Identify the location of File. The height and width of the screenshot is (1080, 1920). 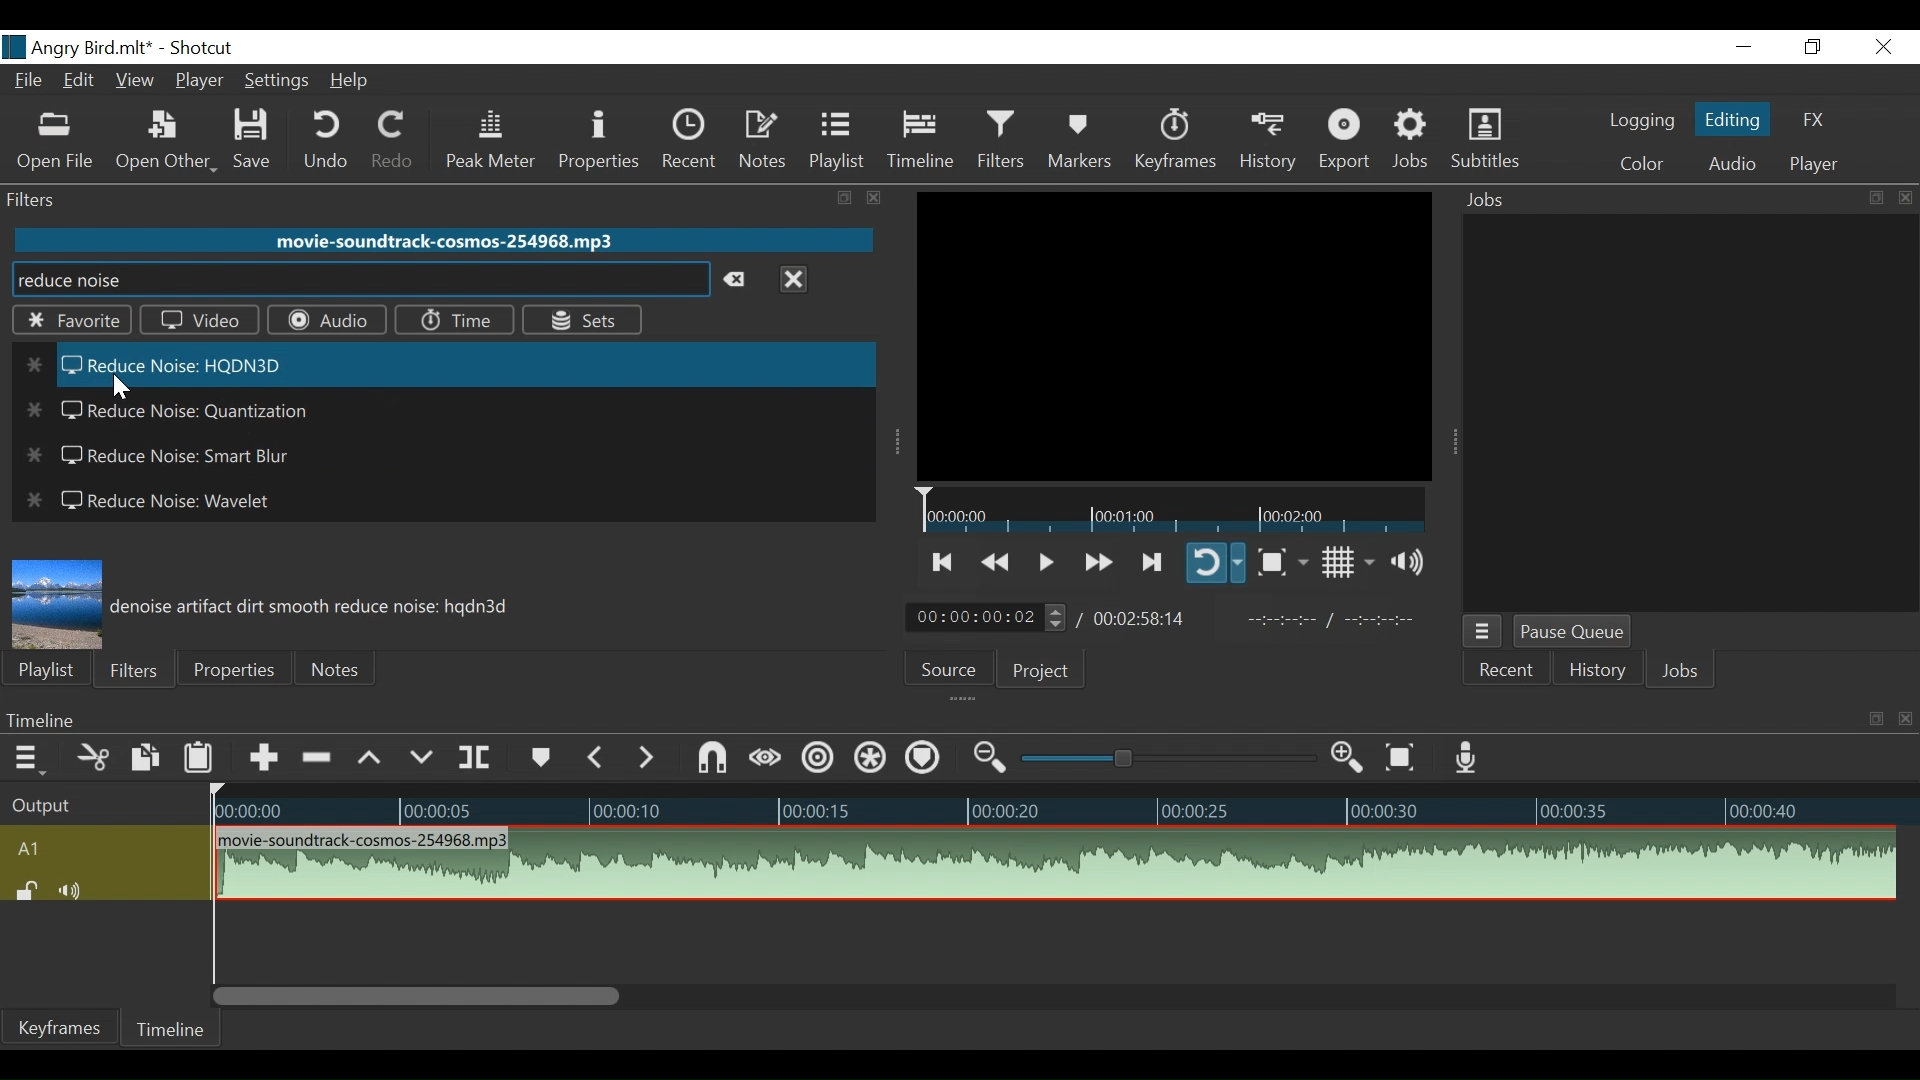
(31, 83).